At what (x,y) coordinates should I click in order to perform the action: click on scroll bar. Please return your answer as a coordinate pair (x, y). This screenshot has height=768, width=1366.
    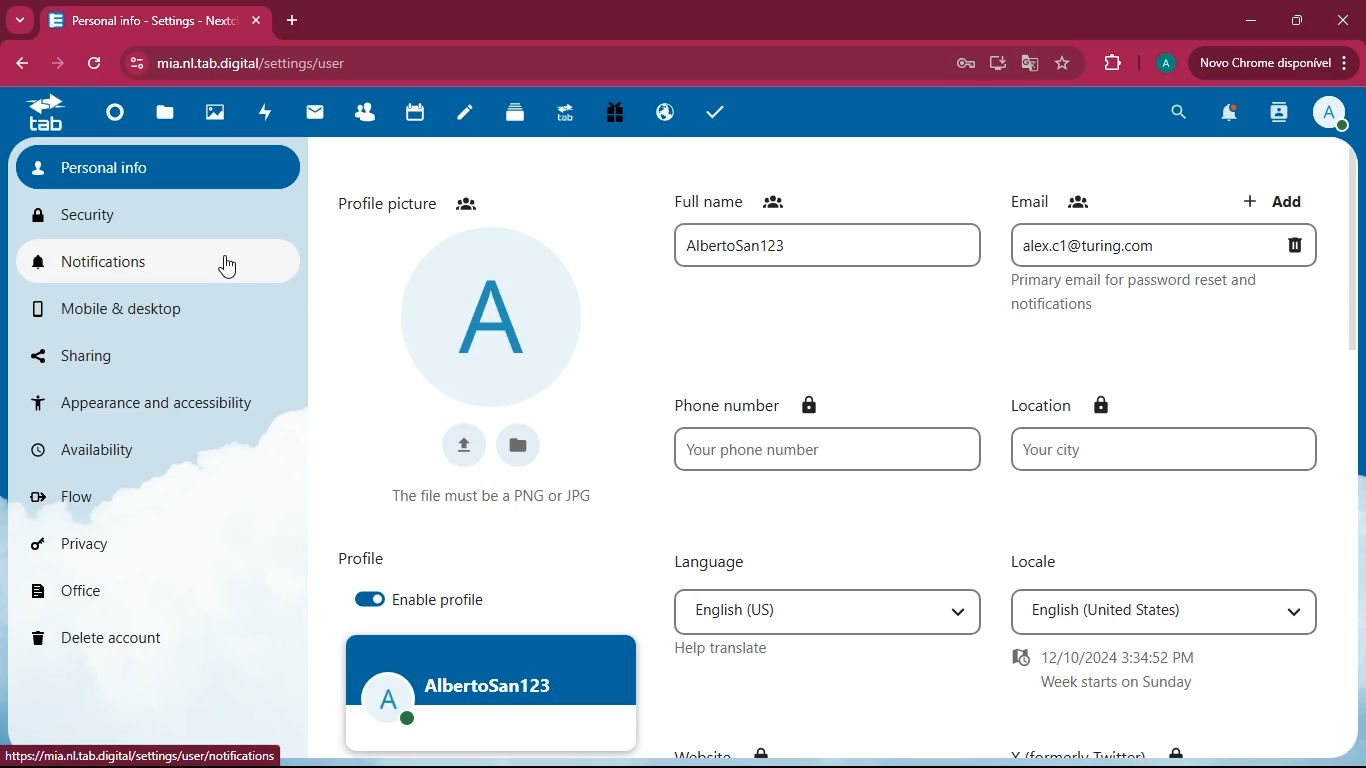
    Looking at the image, I should click on (1351, 252).